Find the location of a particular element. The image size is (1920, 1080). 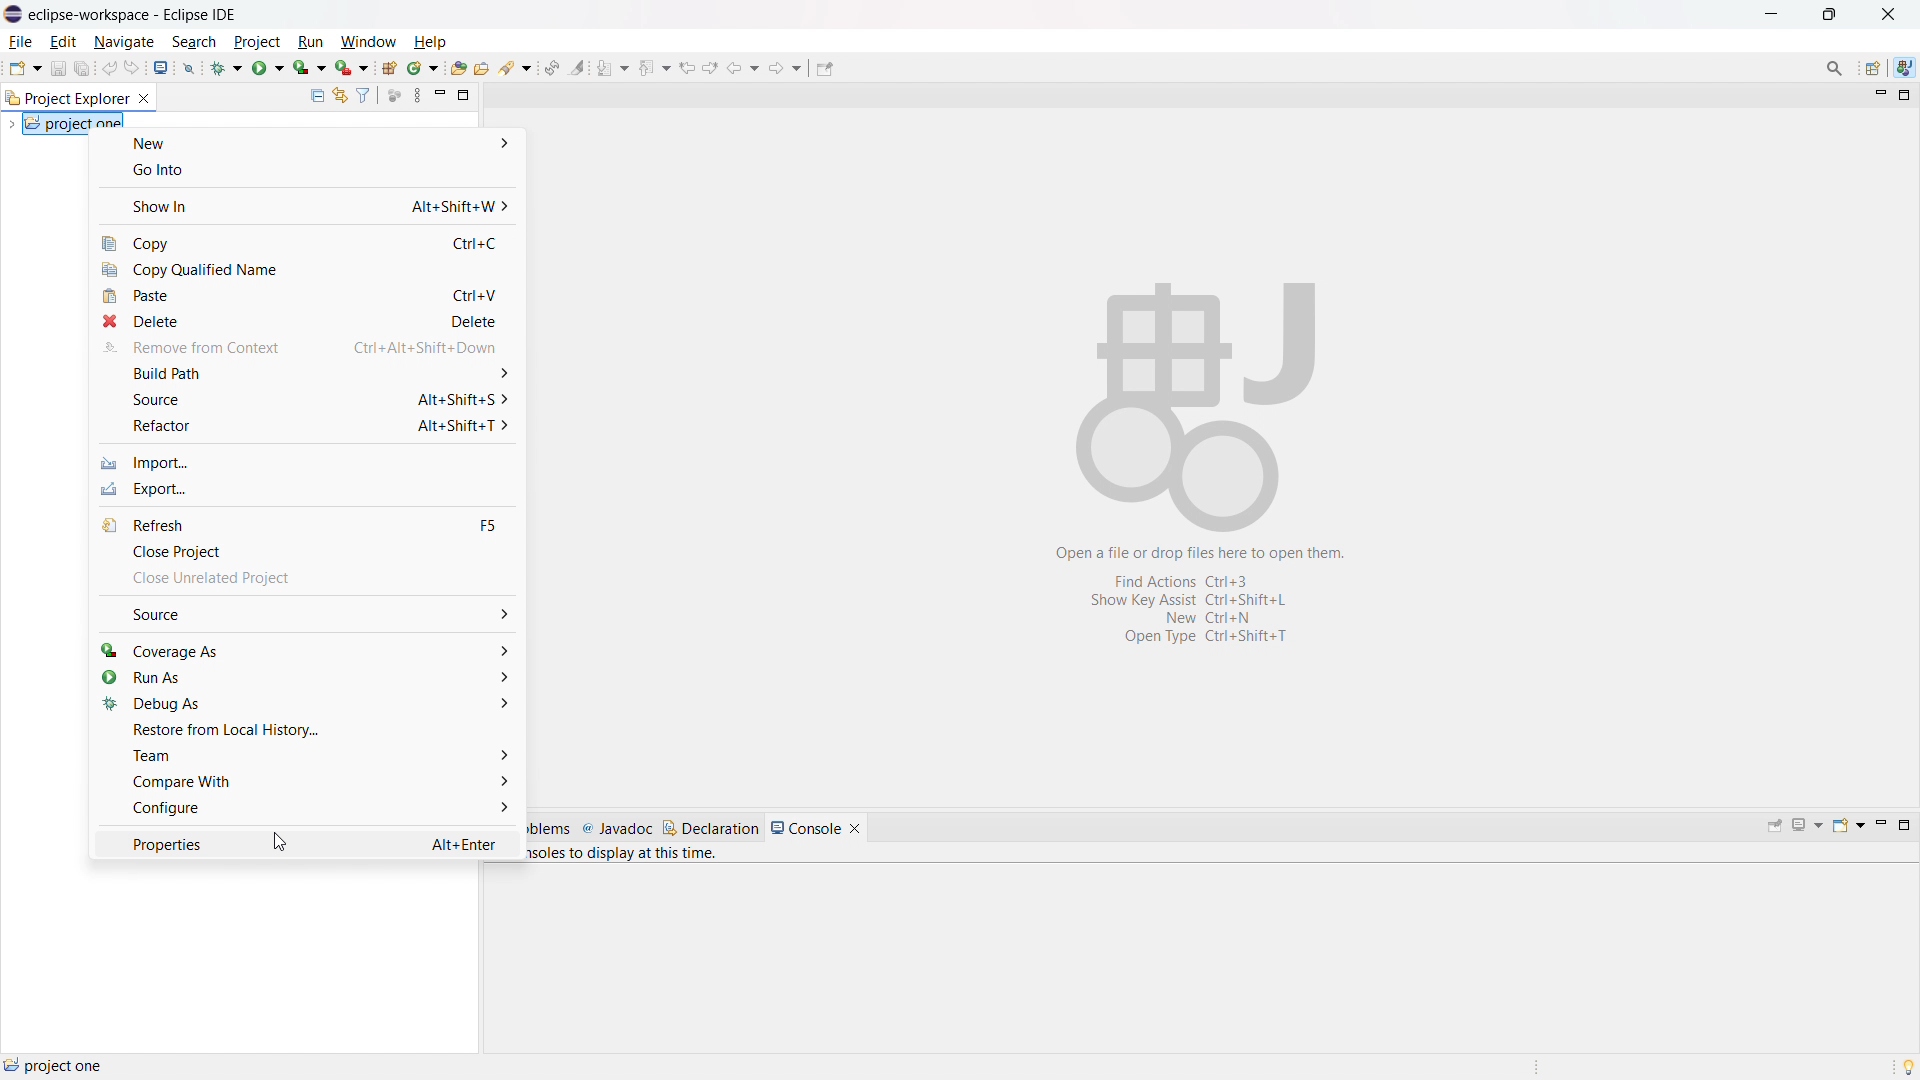

paste is located at coordinates (304, 296).